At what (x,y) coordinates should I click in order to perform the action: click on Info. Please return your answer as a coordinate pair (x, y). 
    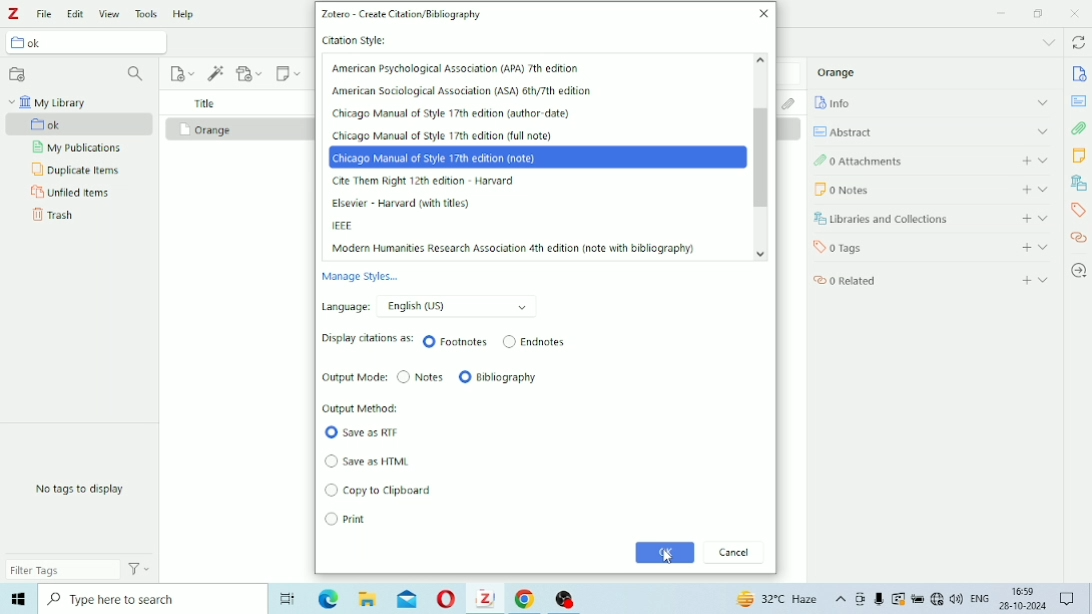
    Looking at the image, I should click on (932, 102).